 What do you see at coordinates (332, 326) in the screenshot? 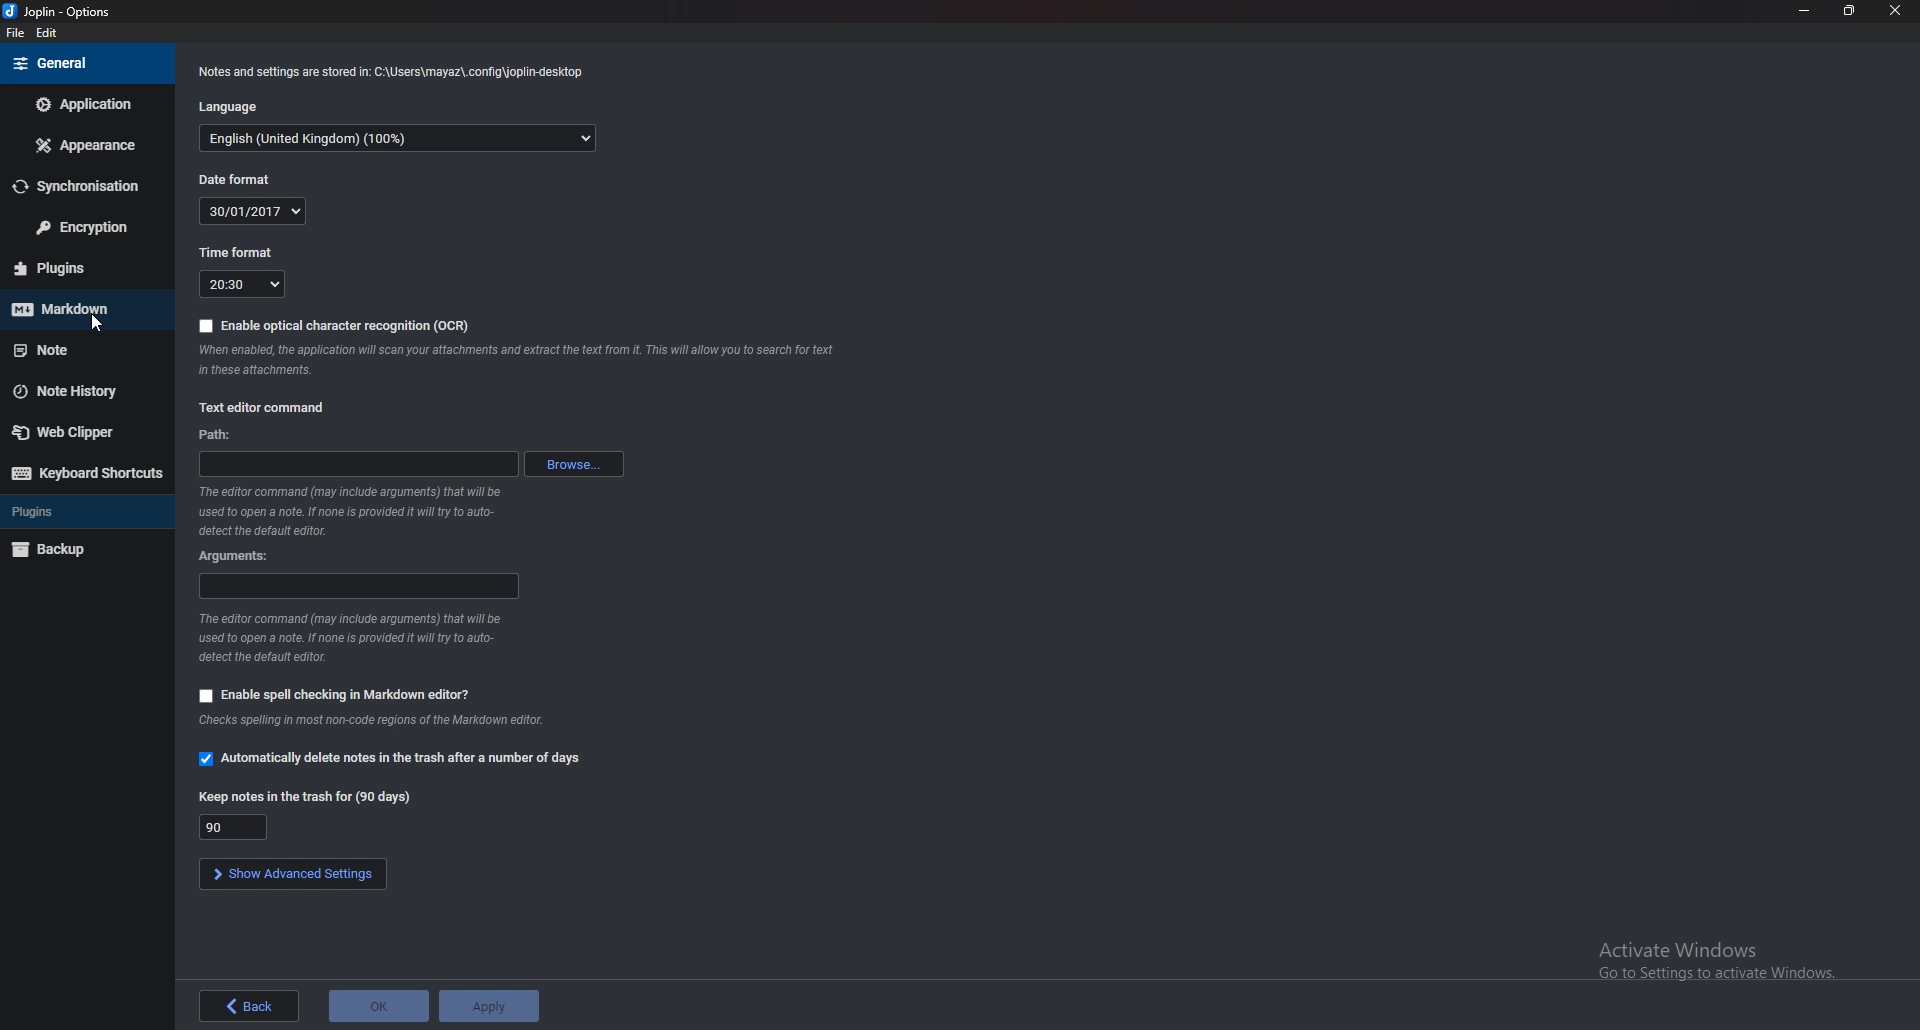
I see `enable O C R` at bounding box center [332, 326].